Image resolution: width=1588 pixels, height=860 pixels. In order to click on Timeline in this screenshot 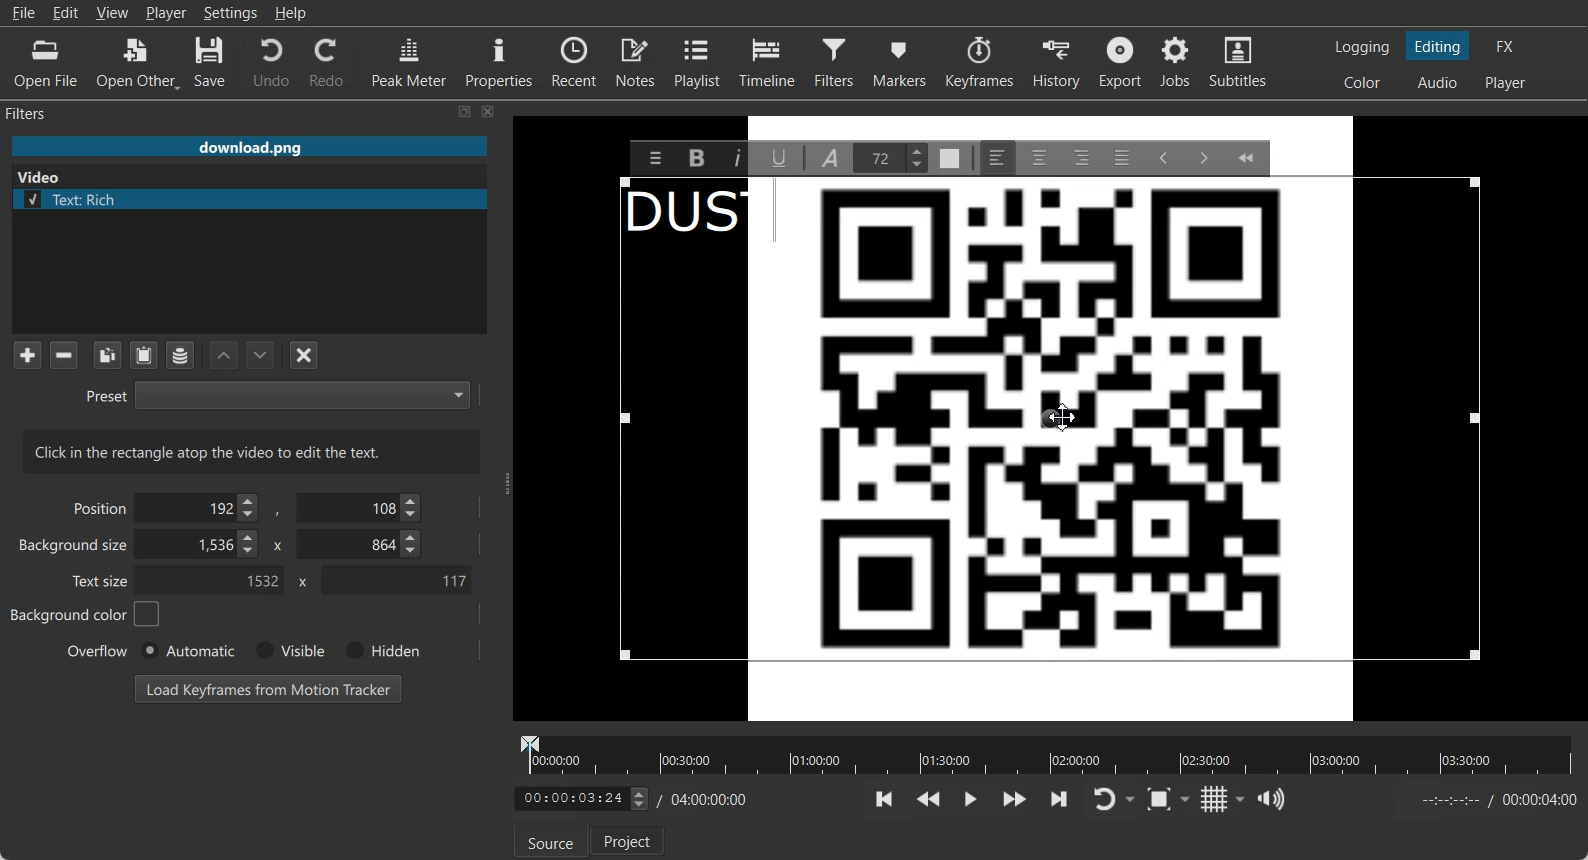, I will do `click(768, 61)`.